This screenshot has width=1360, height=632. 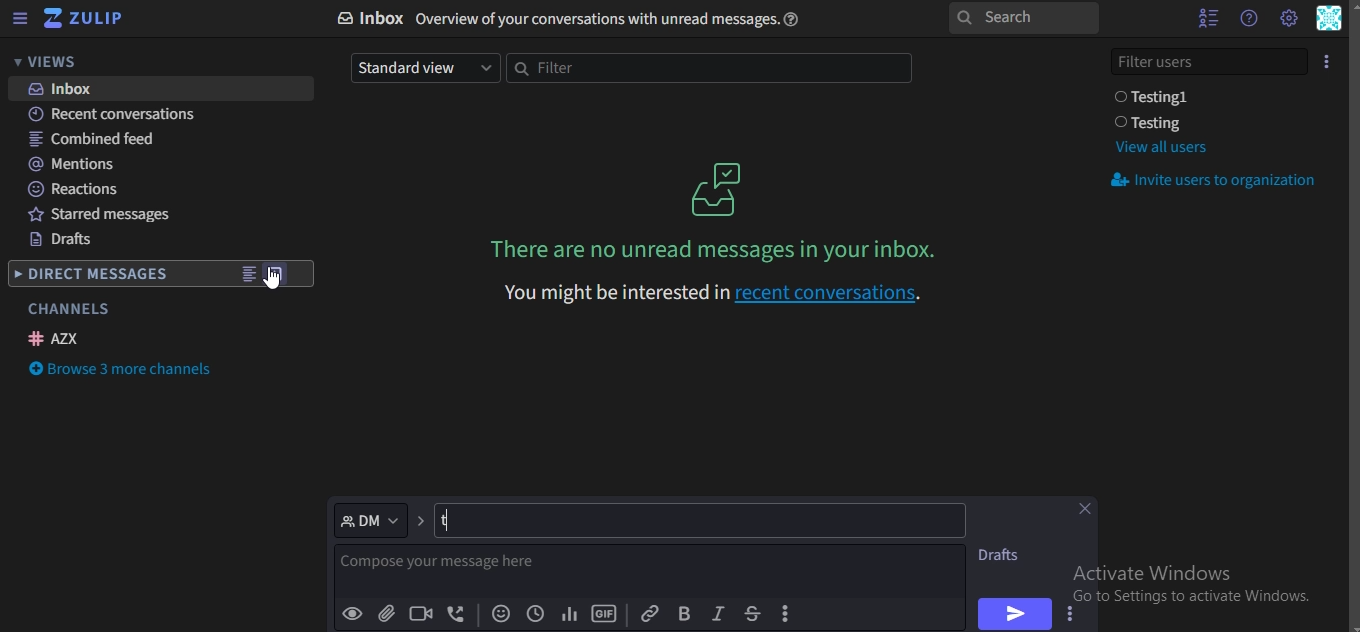 What do you see at coordinates (95, 140) in the screenshot?
I see `combined feed` at bounding box center [95, 140].